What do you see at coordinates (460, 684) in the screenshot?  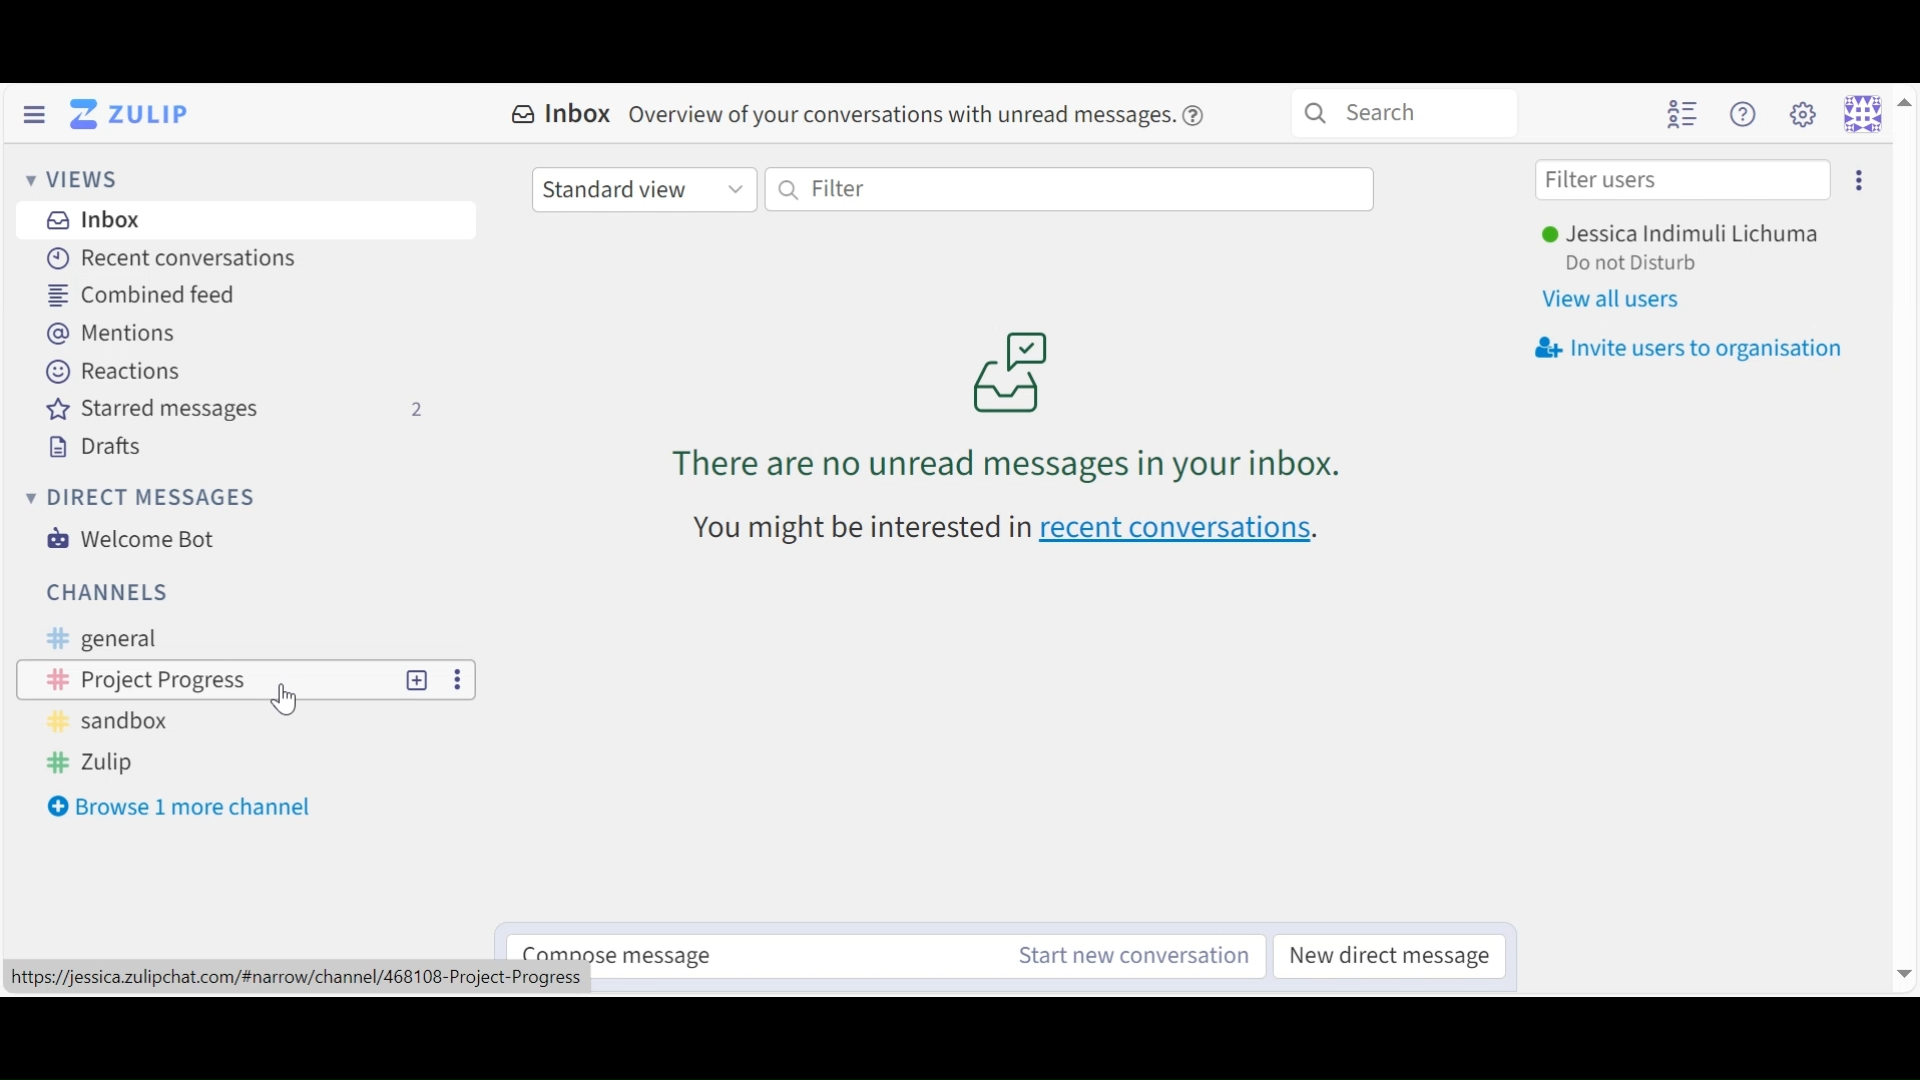 I see `options` at bounding box center [460, 684].